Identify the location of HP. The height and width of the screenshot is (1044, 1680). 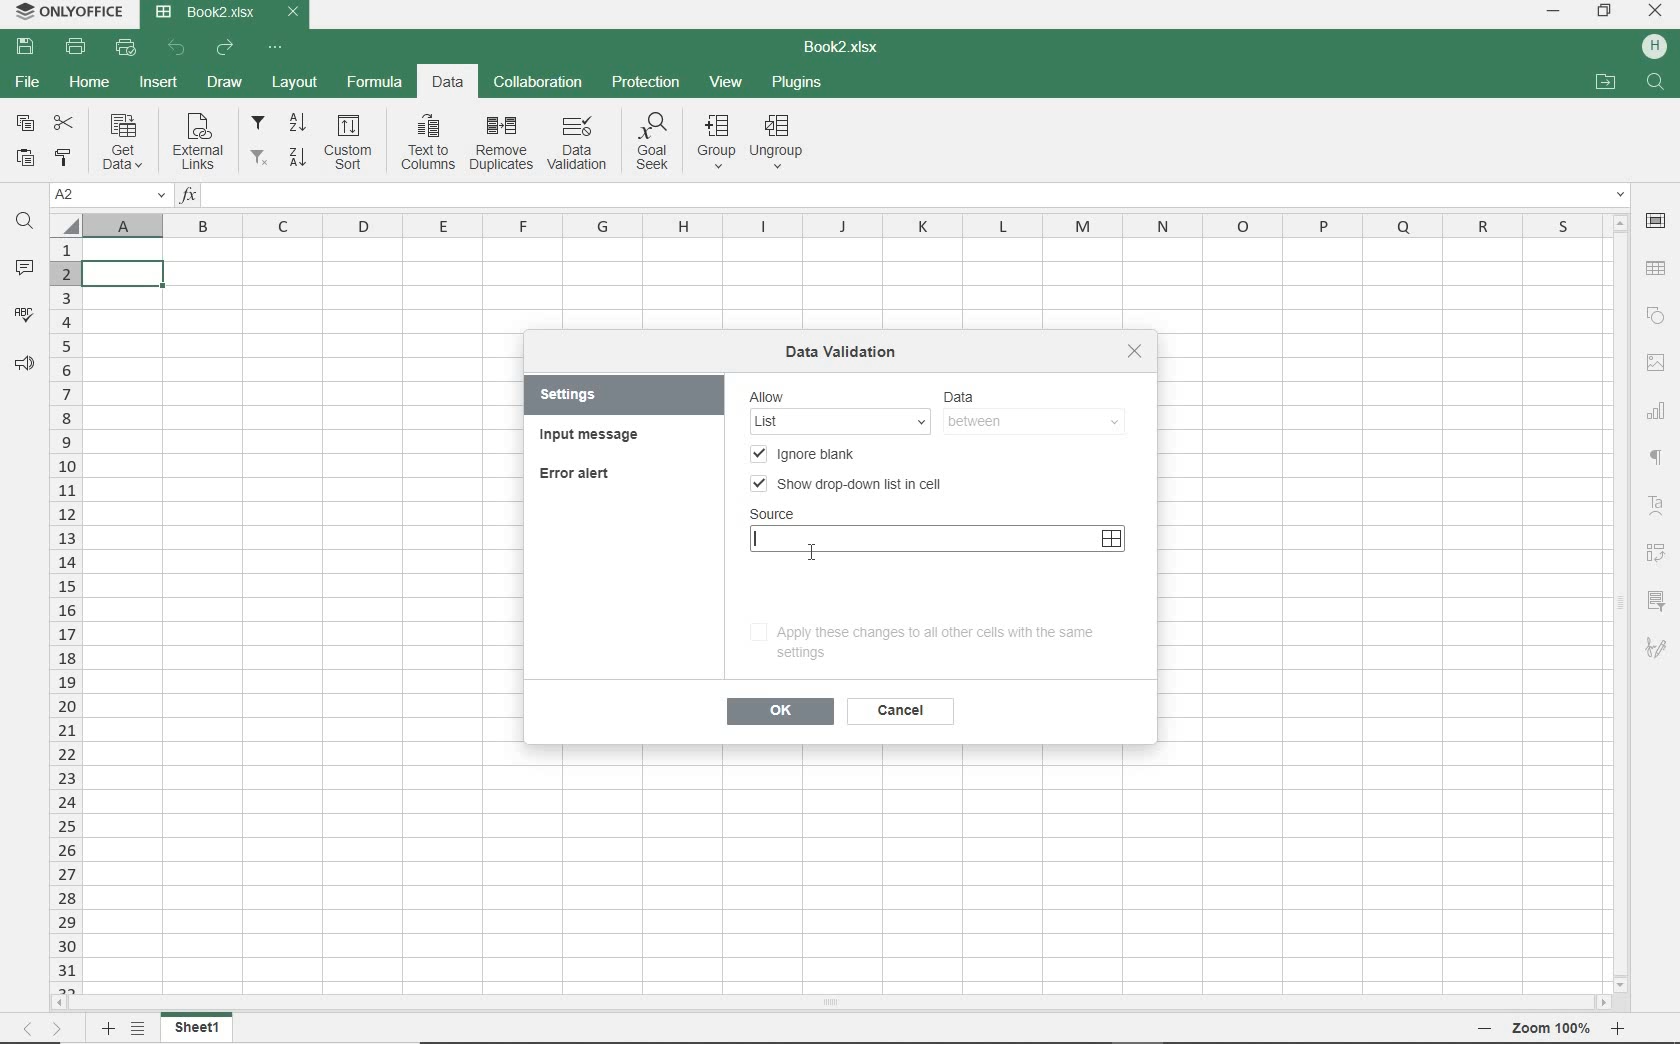
(1655, 48).